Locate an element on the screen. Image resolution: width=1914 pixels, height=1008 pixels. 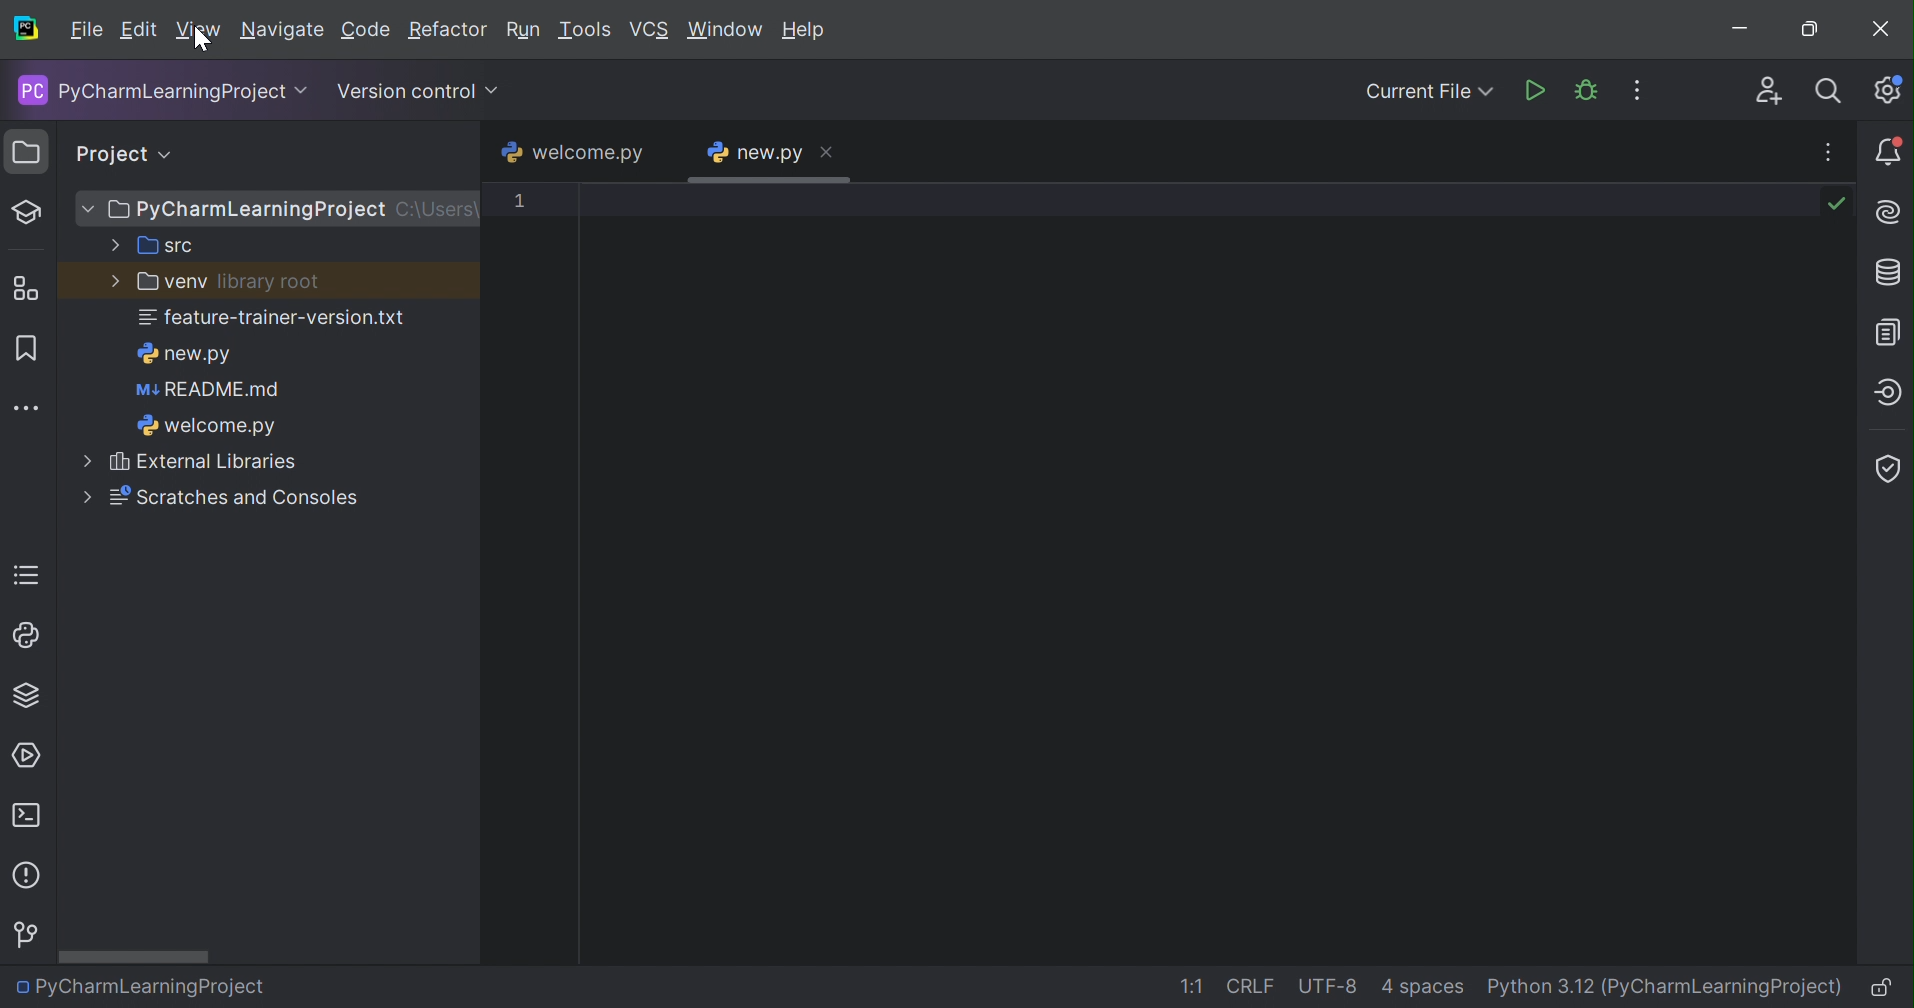
Problems is located at coordinates (29, 879).